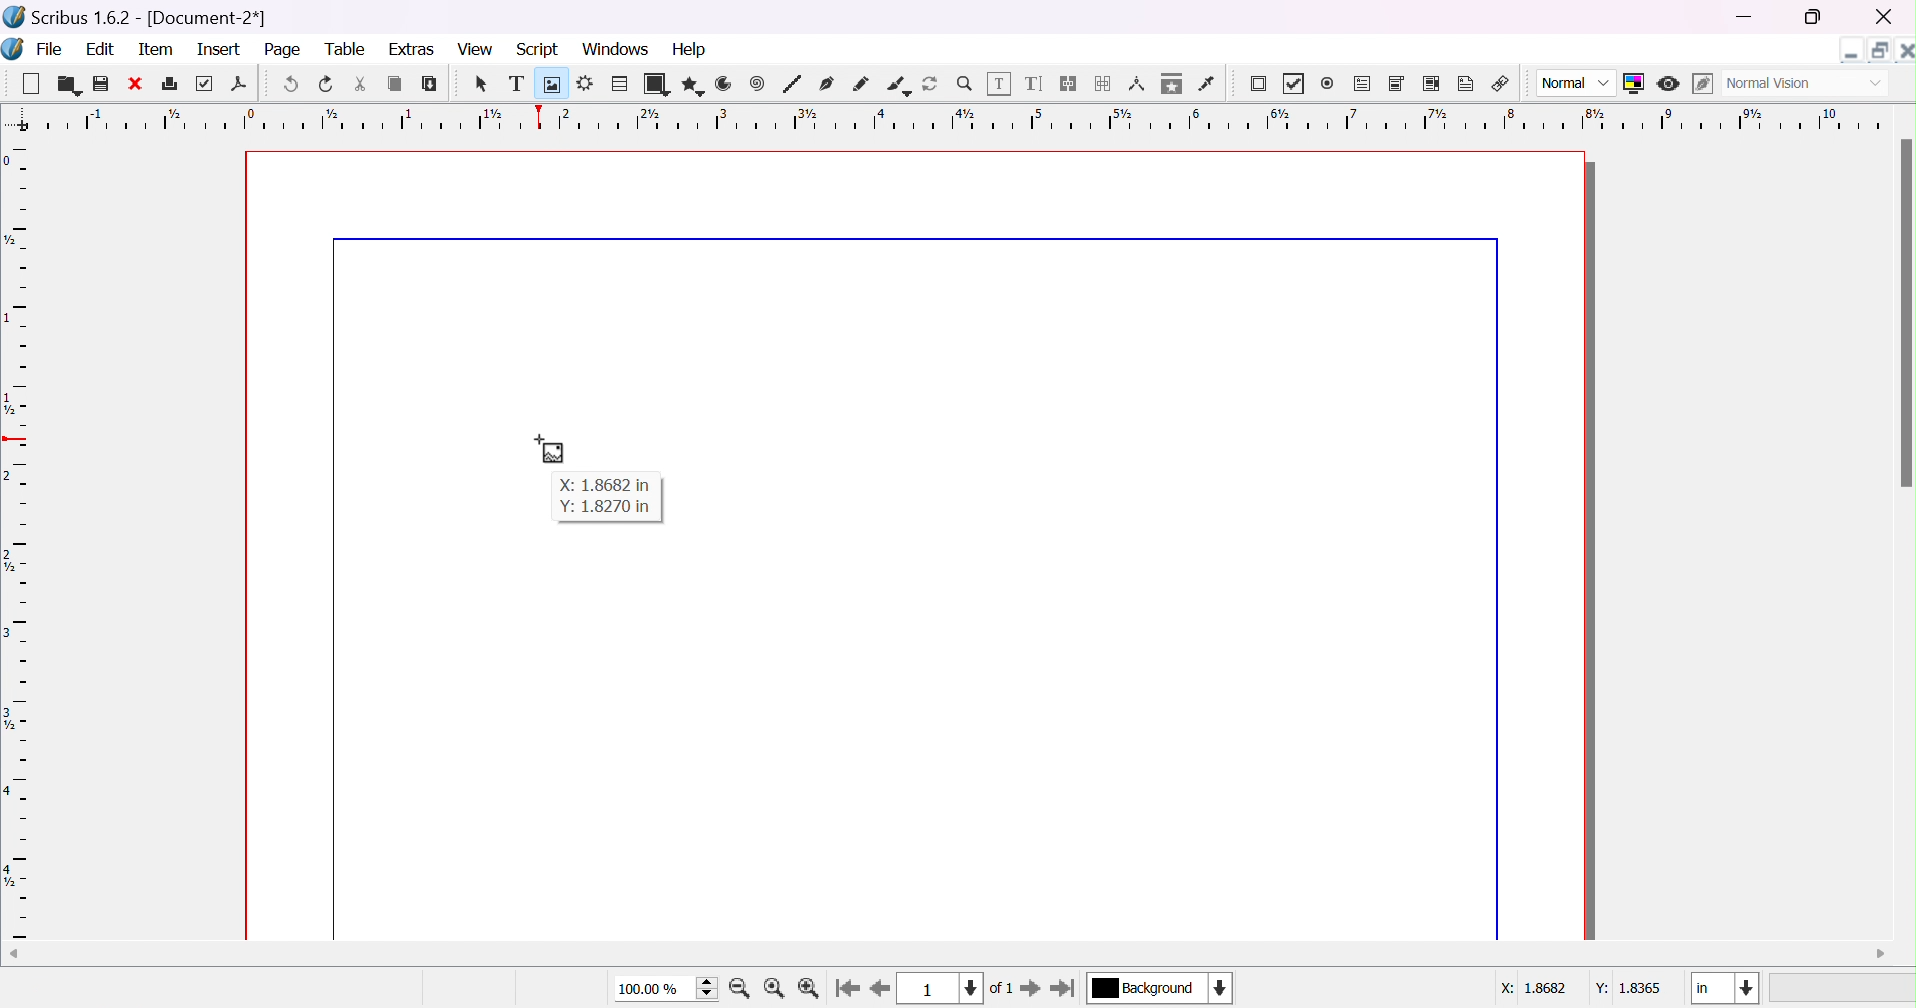 This screenshot has height=1008, width=1916. Describe the element at coordinates (516, 84) in the screenshot. I see `text frame` at that location.